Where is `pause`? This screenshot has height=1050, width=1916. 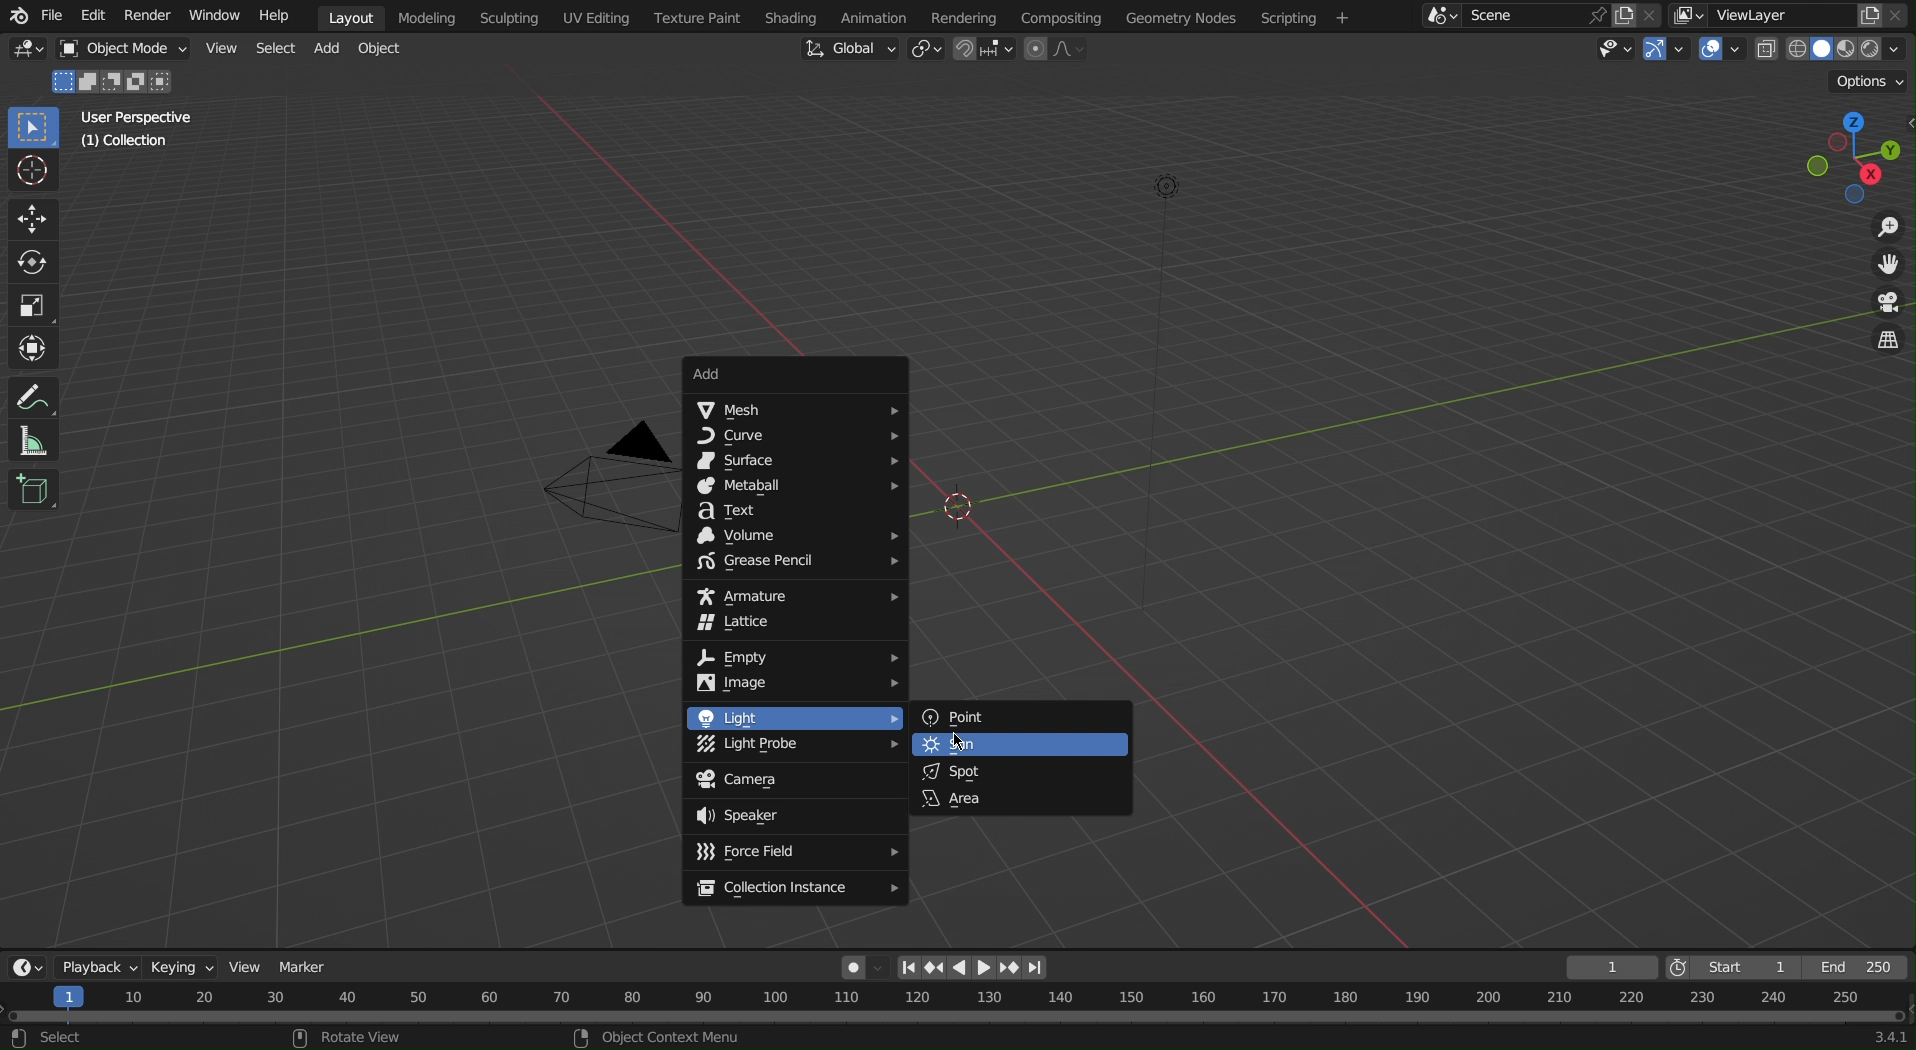 pause is located at coordinates (957, 966).